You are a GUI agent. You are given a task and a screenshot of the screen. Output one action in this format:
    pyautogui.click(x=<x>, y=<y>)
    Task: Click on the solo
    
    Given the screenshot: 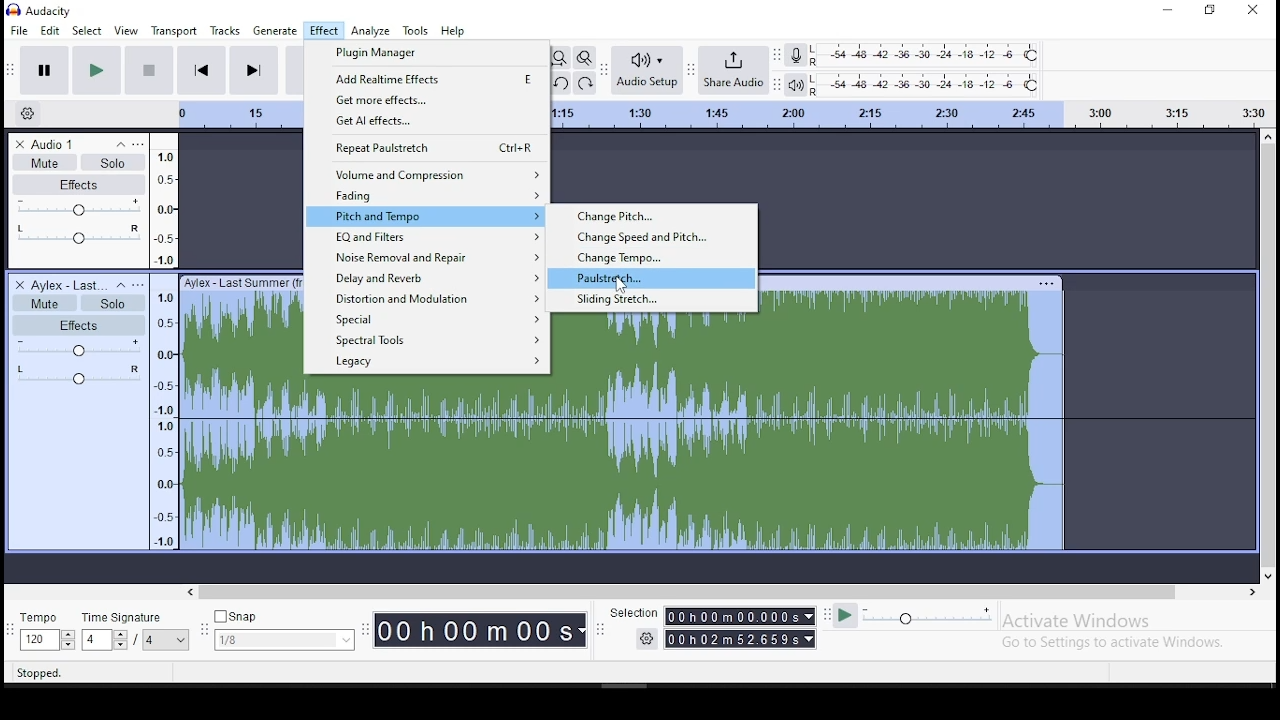 What is the action you would take?
    pyautogui.click(x=111, y=303)
    